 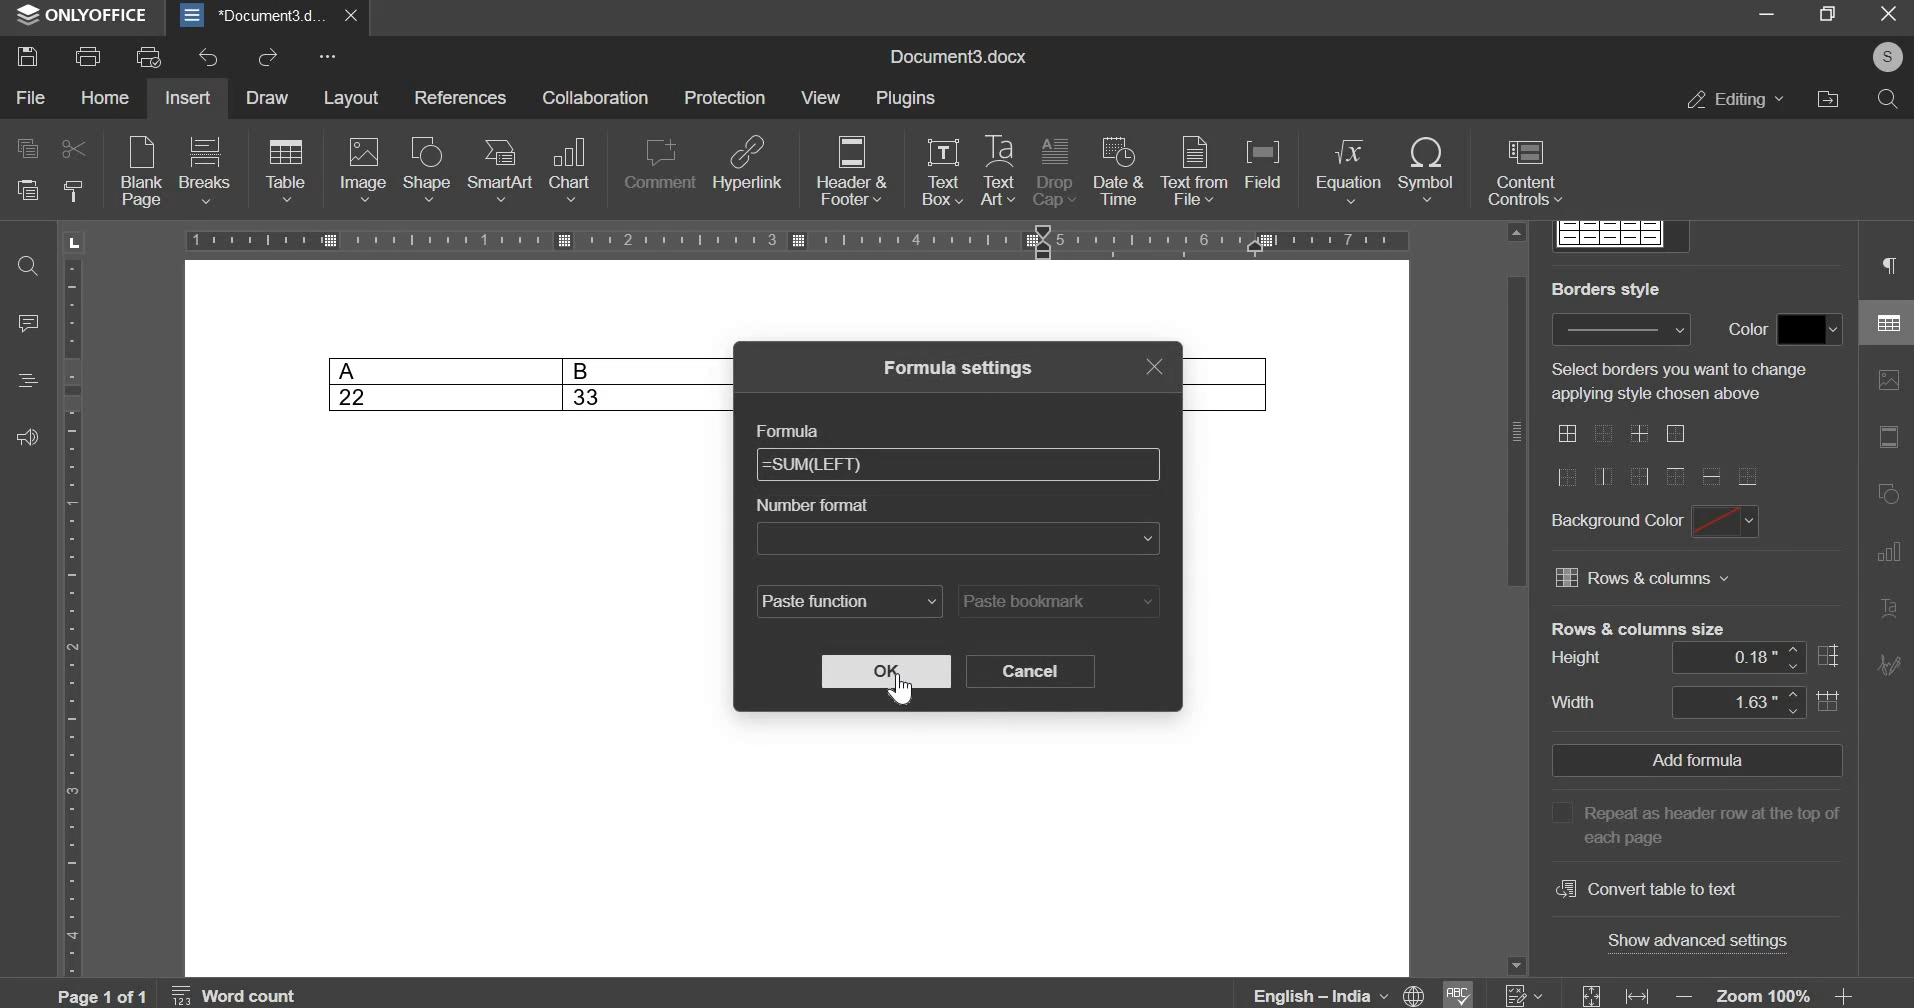 I want to click on number format, so click(x=961, y=536).